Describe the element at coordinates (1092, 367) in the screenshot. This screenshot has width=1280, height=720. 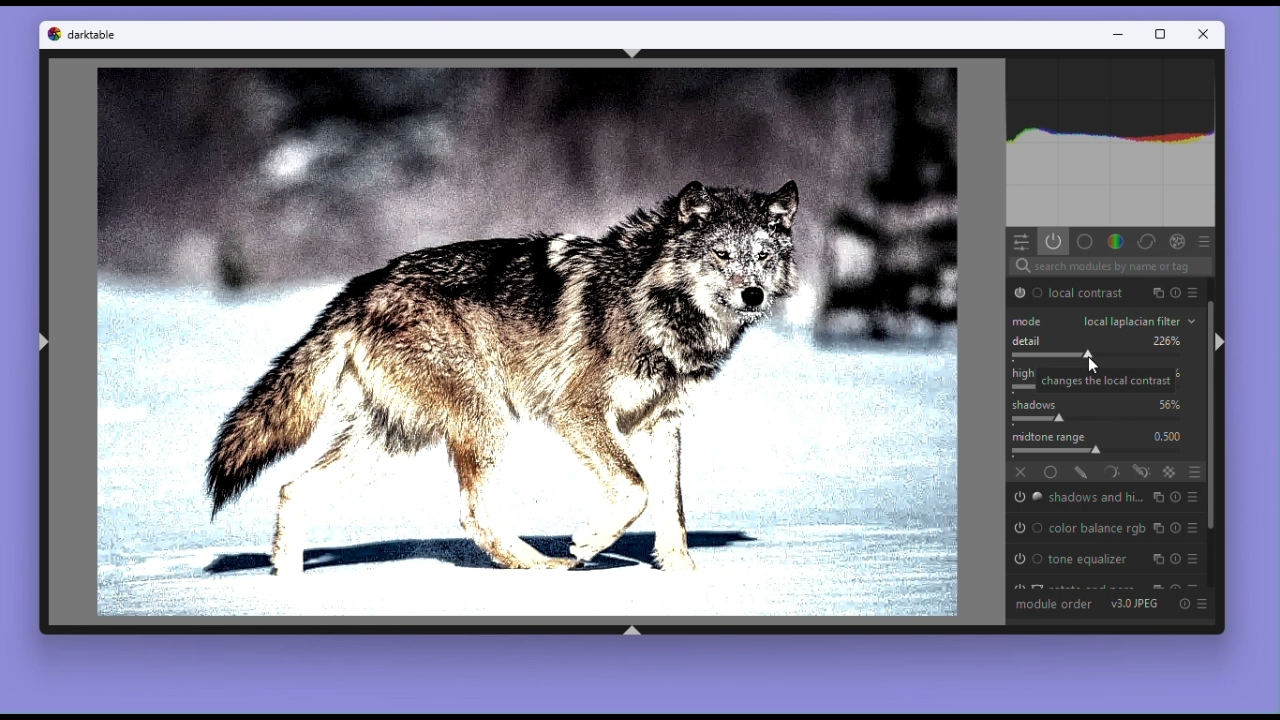
I see `cursor` at that location.